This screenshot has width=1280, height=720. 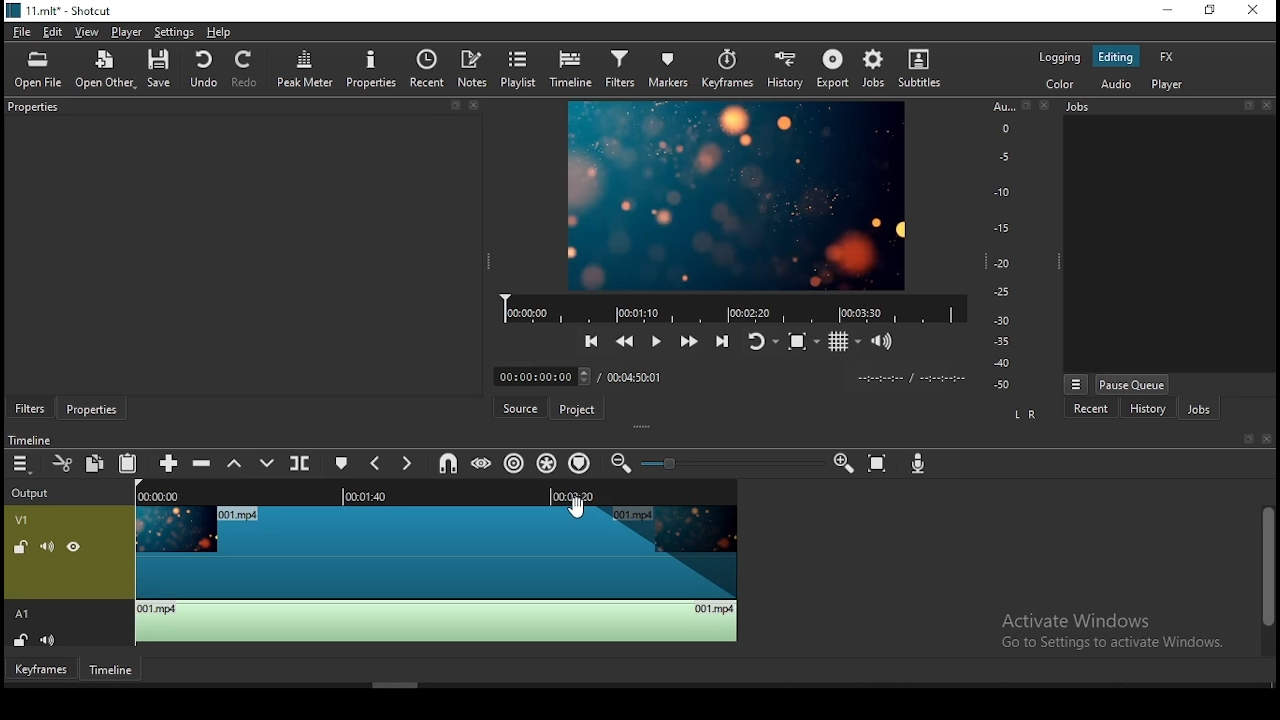 I want to click on ripple all tracks, so click(x=549, y=459).